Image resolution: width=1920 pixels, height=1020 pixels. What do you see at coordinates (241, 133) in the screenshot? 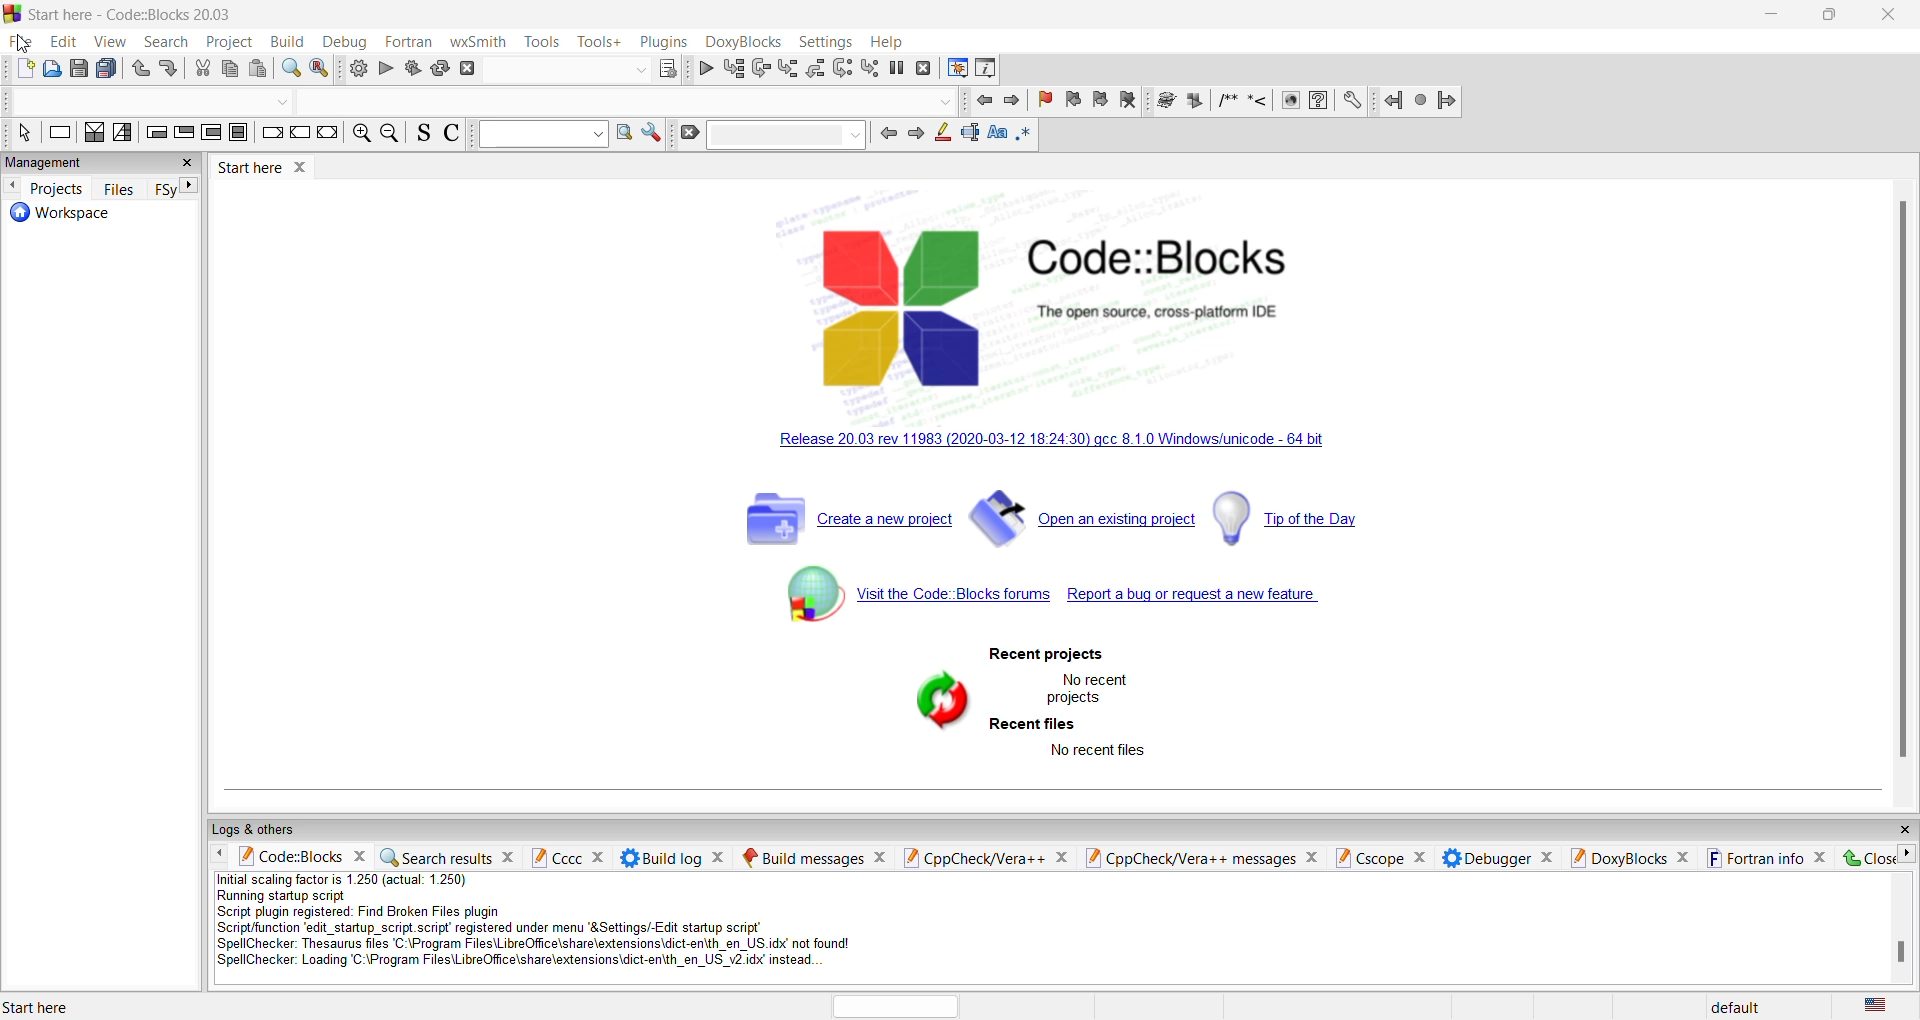
I see `block instructions` at bounding box center [241, 133].